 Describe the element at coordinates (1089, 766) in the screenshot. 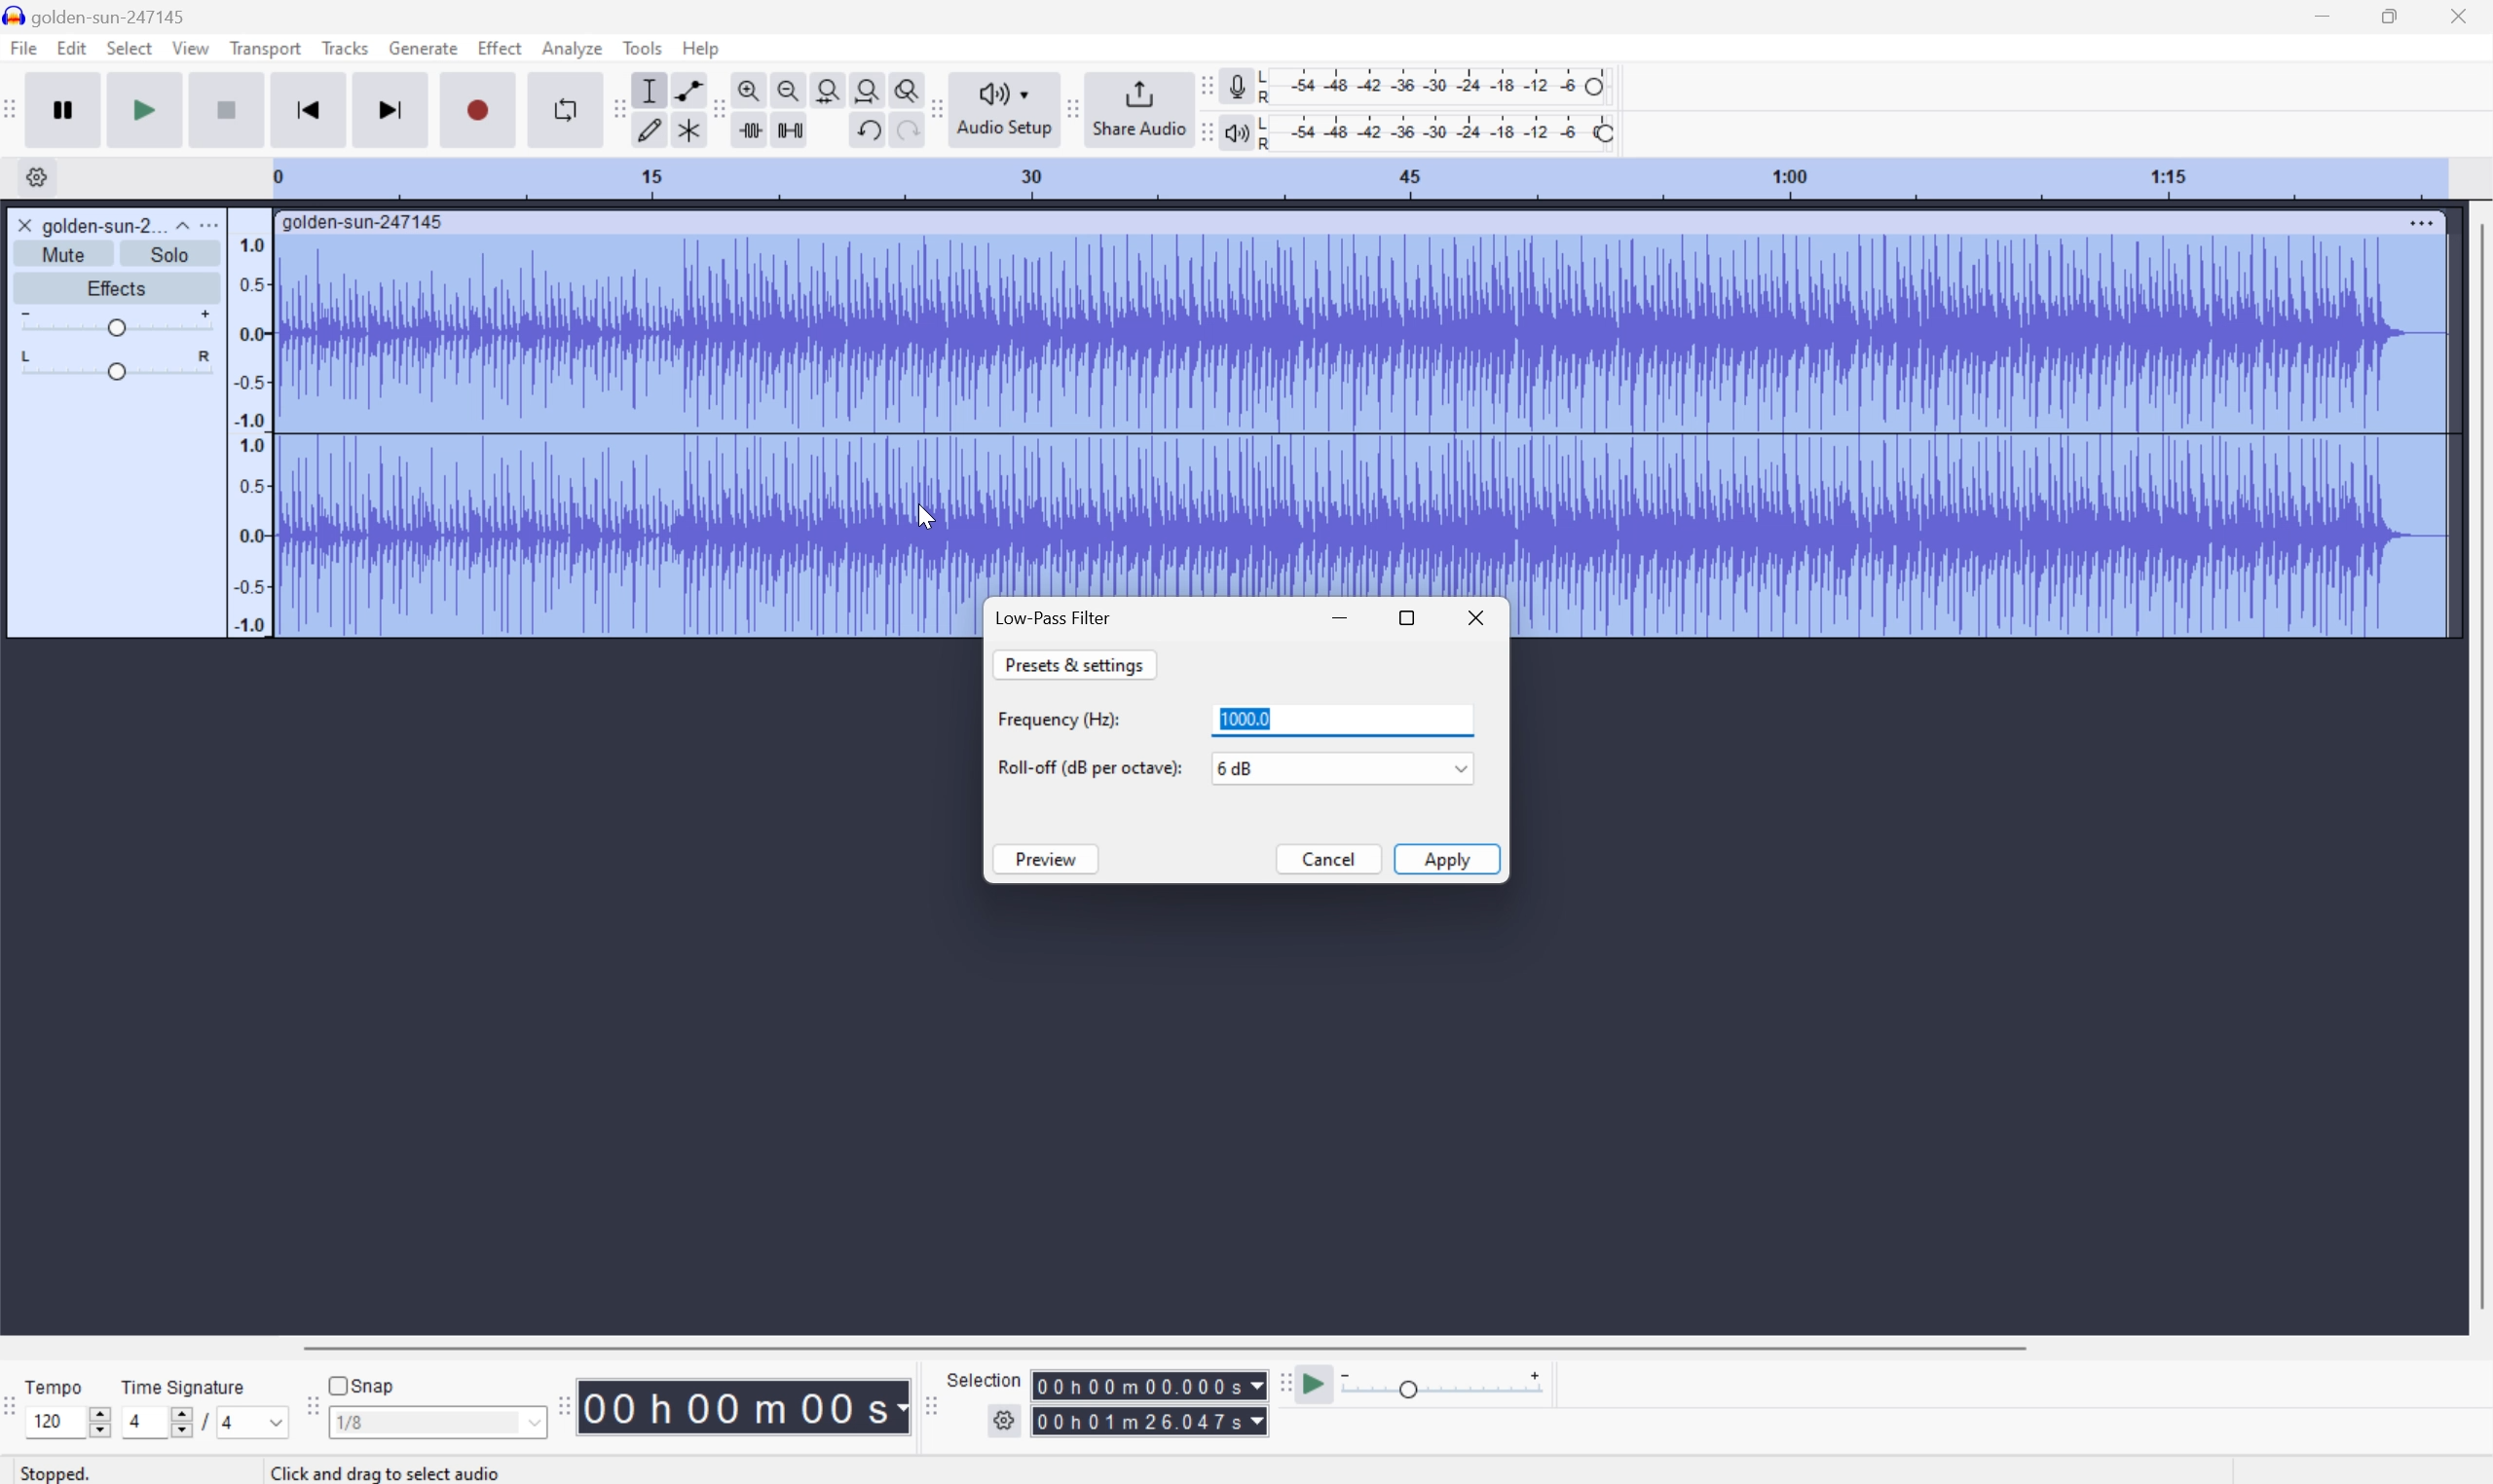

I see `Roll-off (dB per octave):` at that location.